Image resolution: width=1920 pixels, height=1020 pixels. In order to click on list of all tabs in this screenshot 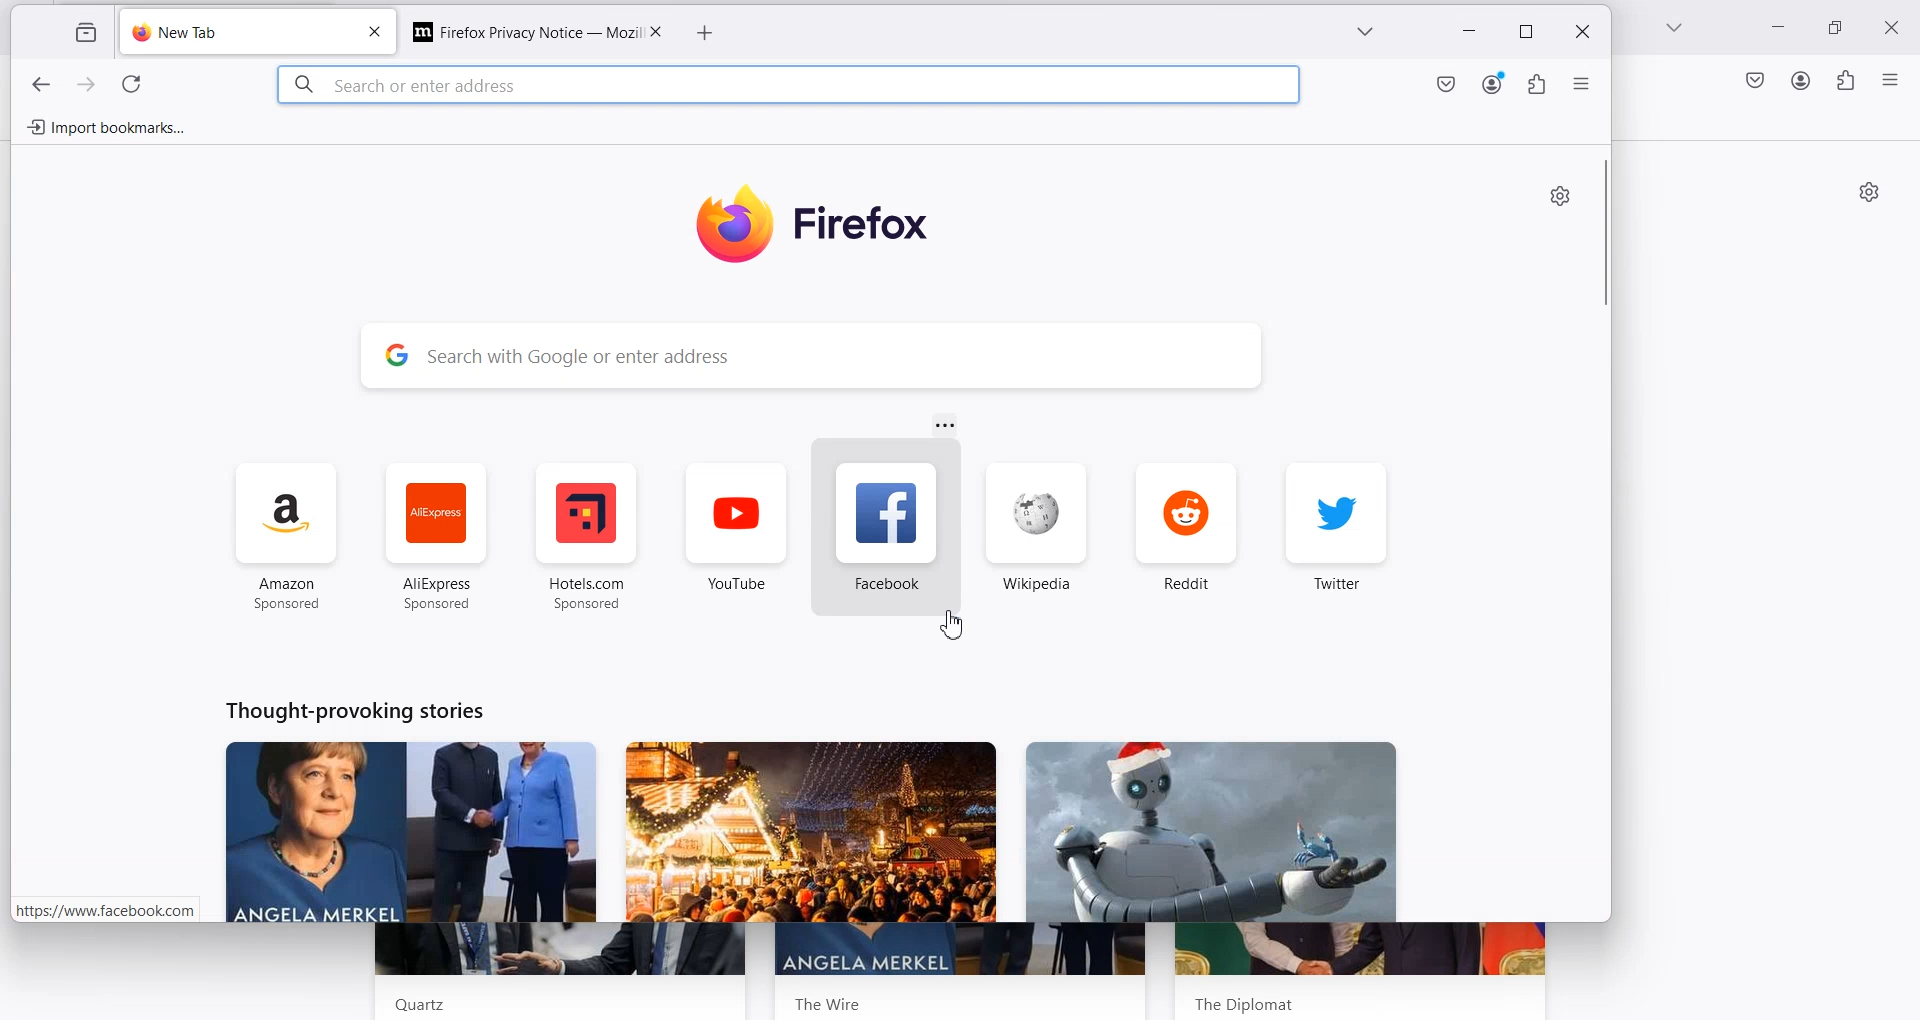, I will do `click(1363, 35)`.